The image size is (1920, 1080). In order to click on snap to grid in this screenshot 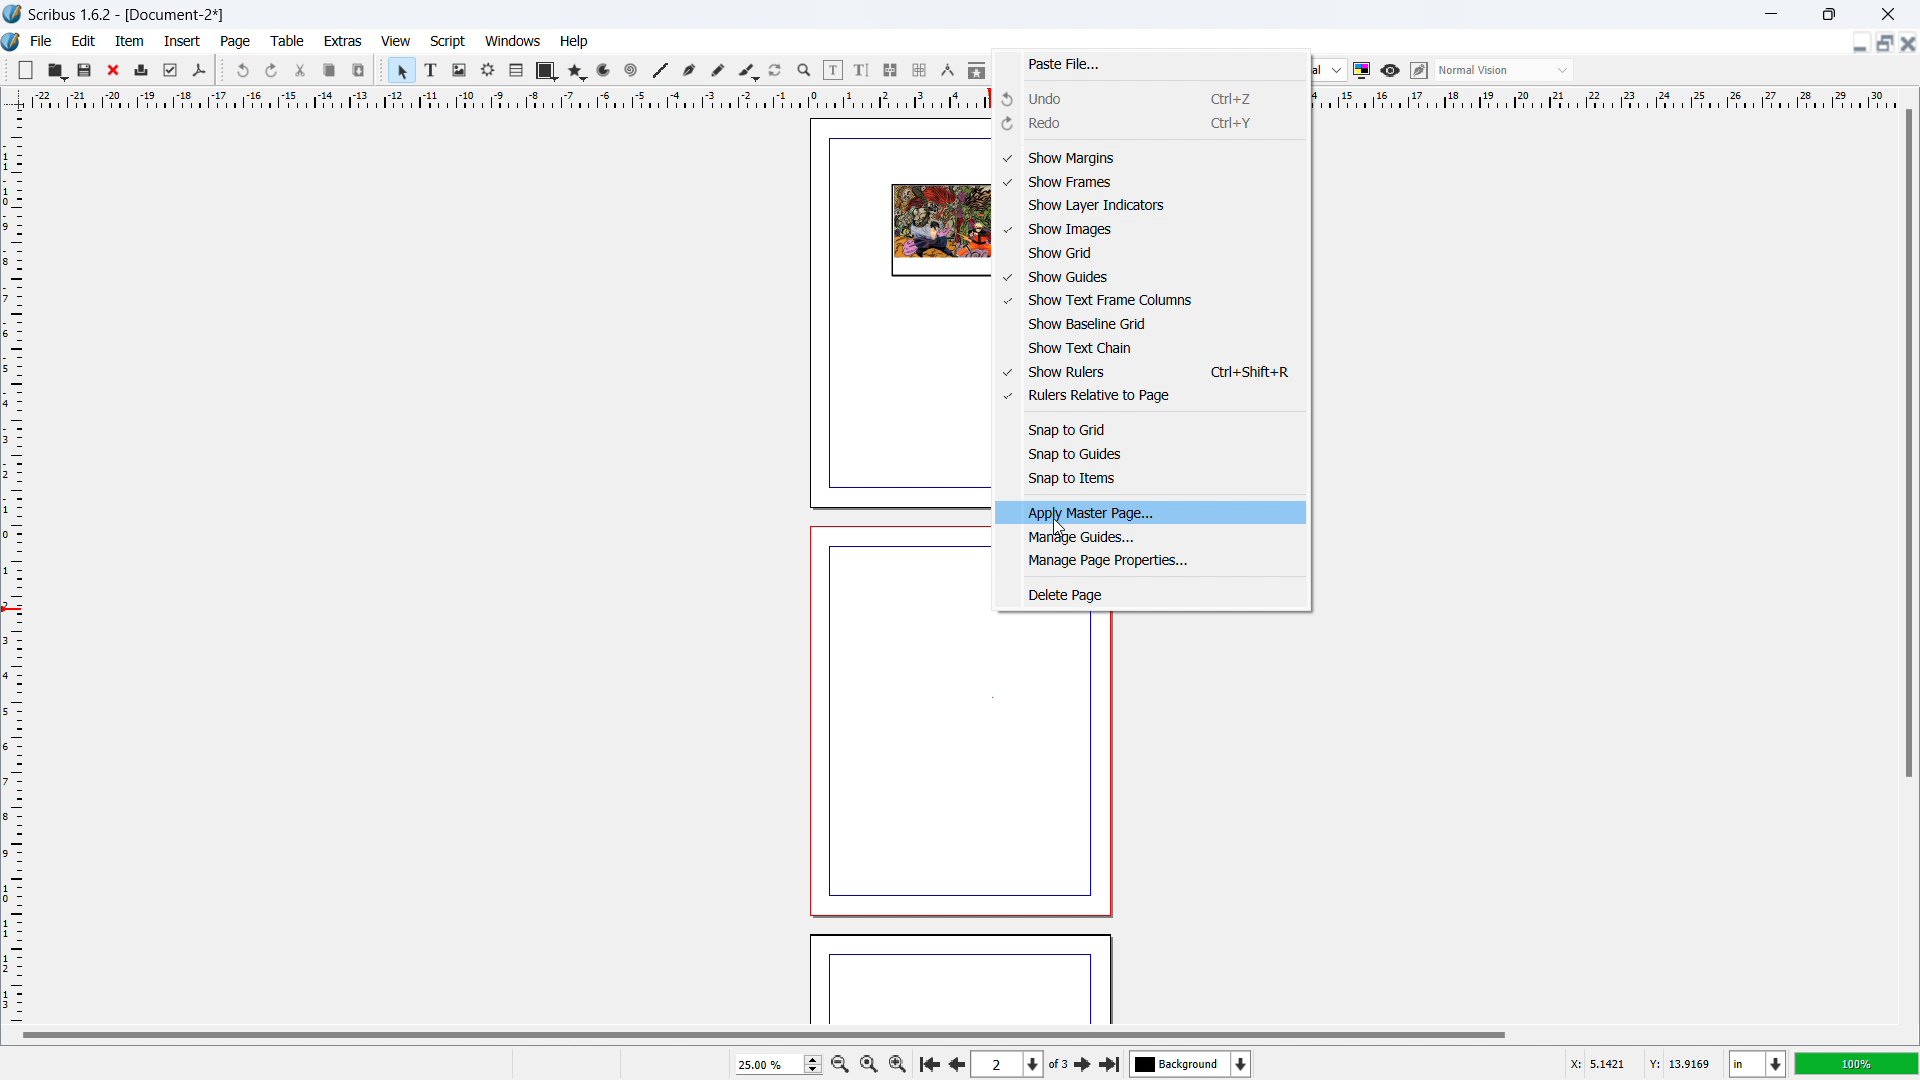, I will do `click(1151, 428)`.